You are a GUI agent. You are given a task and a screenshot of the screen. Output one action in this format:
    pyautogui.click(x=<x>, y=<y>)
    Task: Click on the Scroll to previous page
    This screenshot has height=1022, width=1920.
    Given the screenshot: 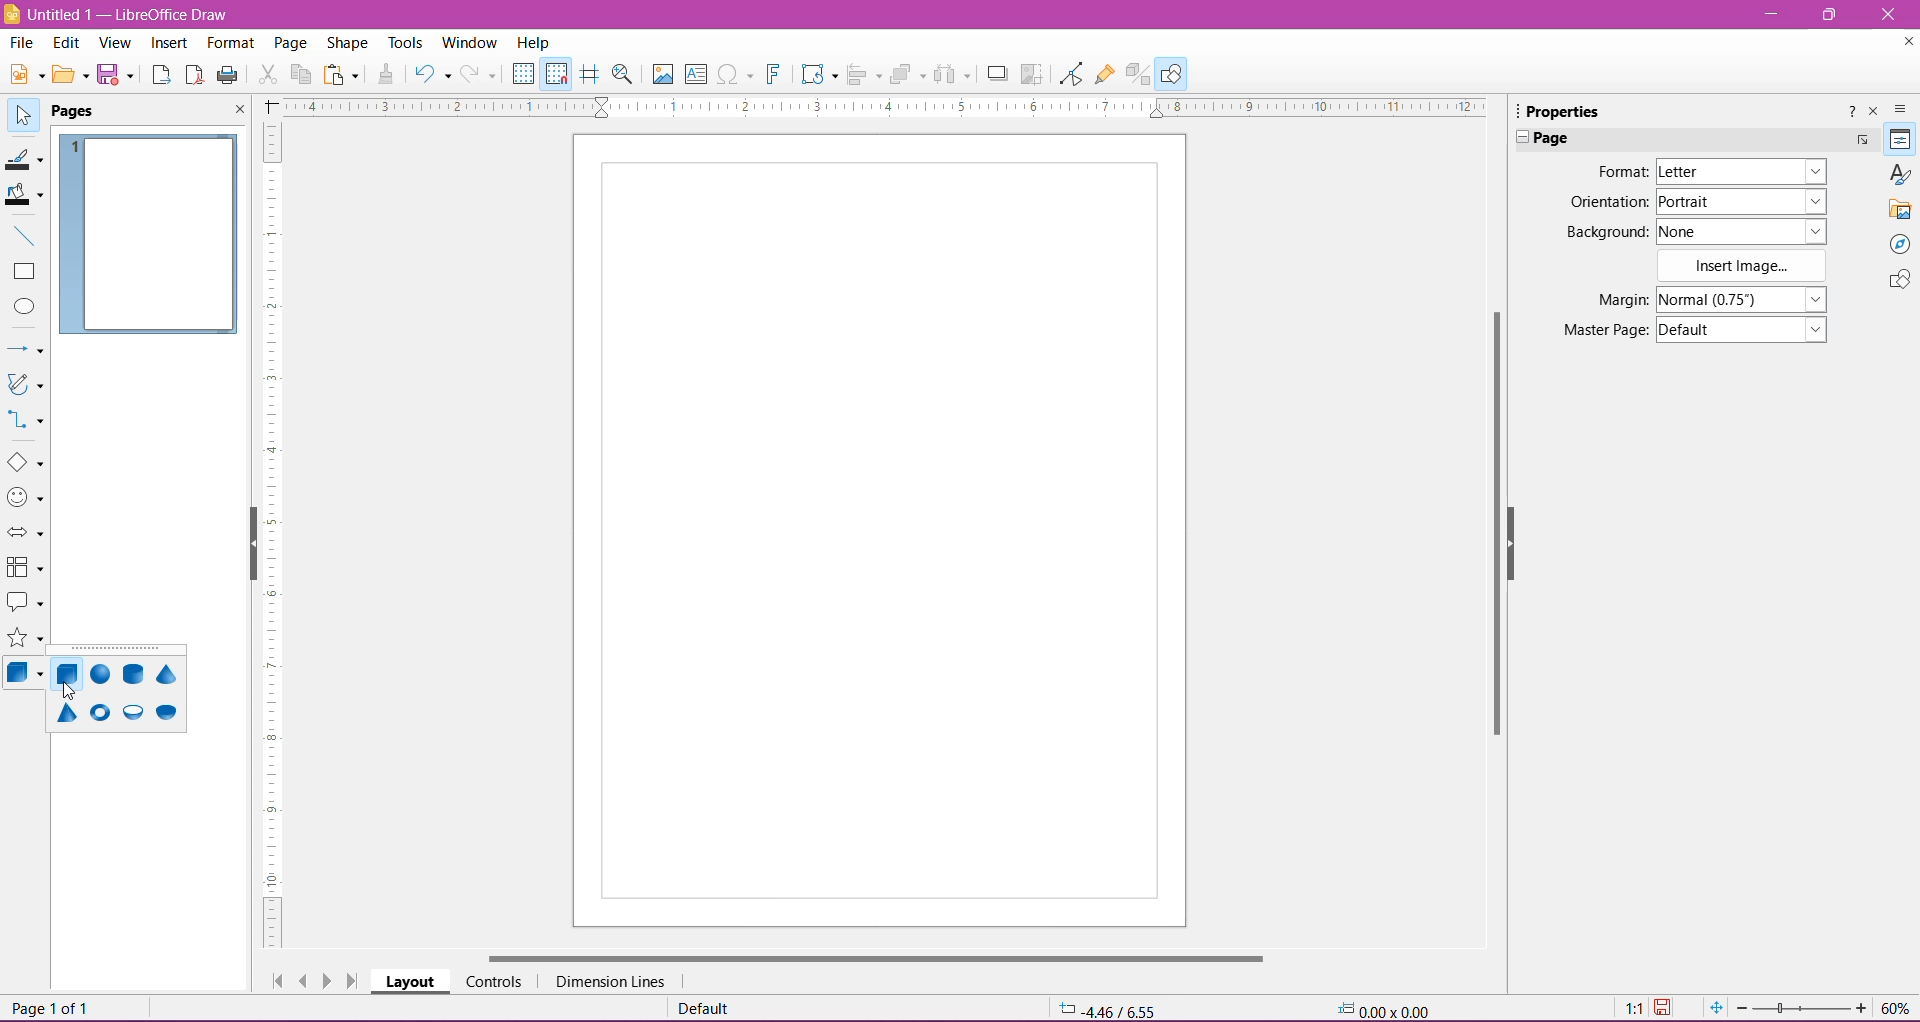 What is the action you would take?
    pyautogui.click(x=303, y=980)
    